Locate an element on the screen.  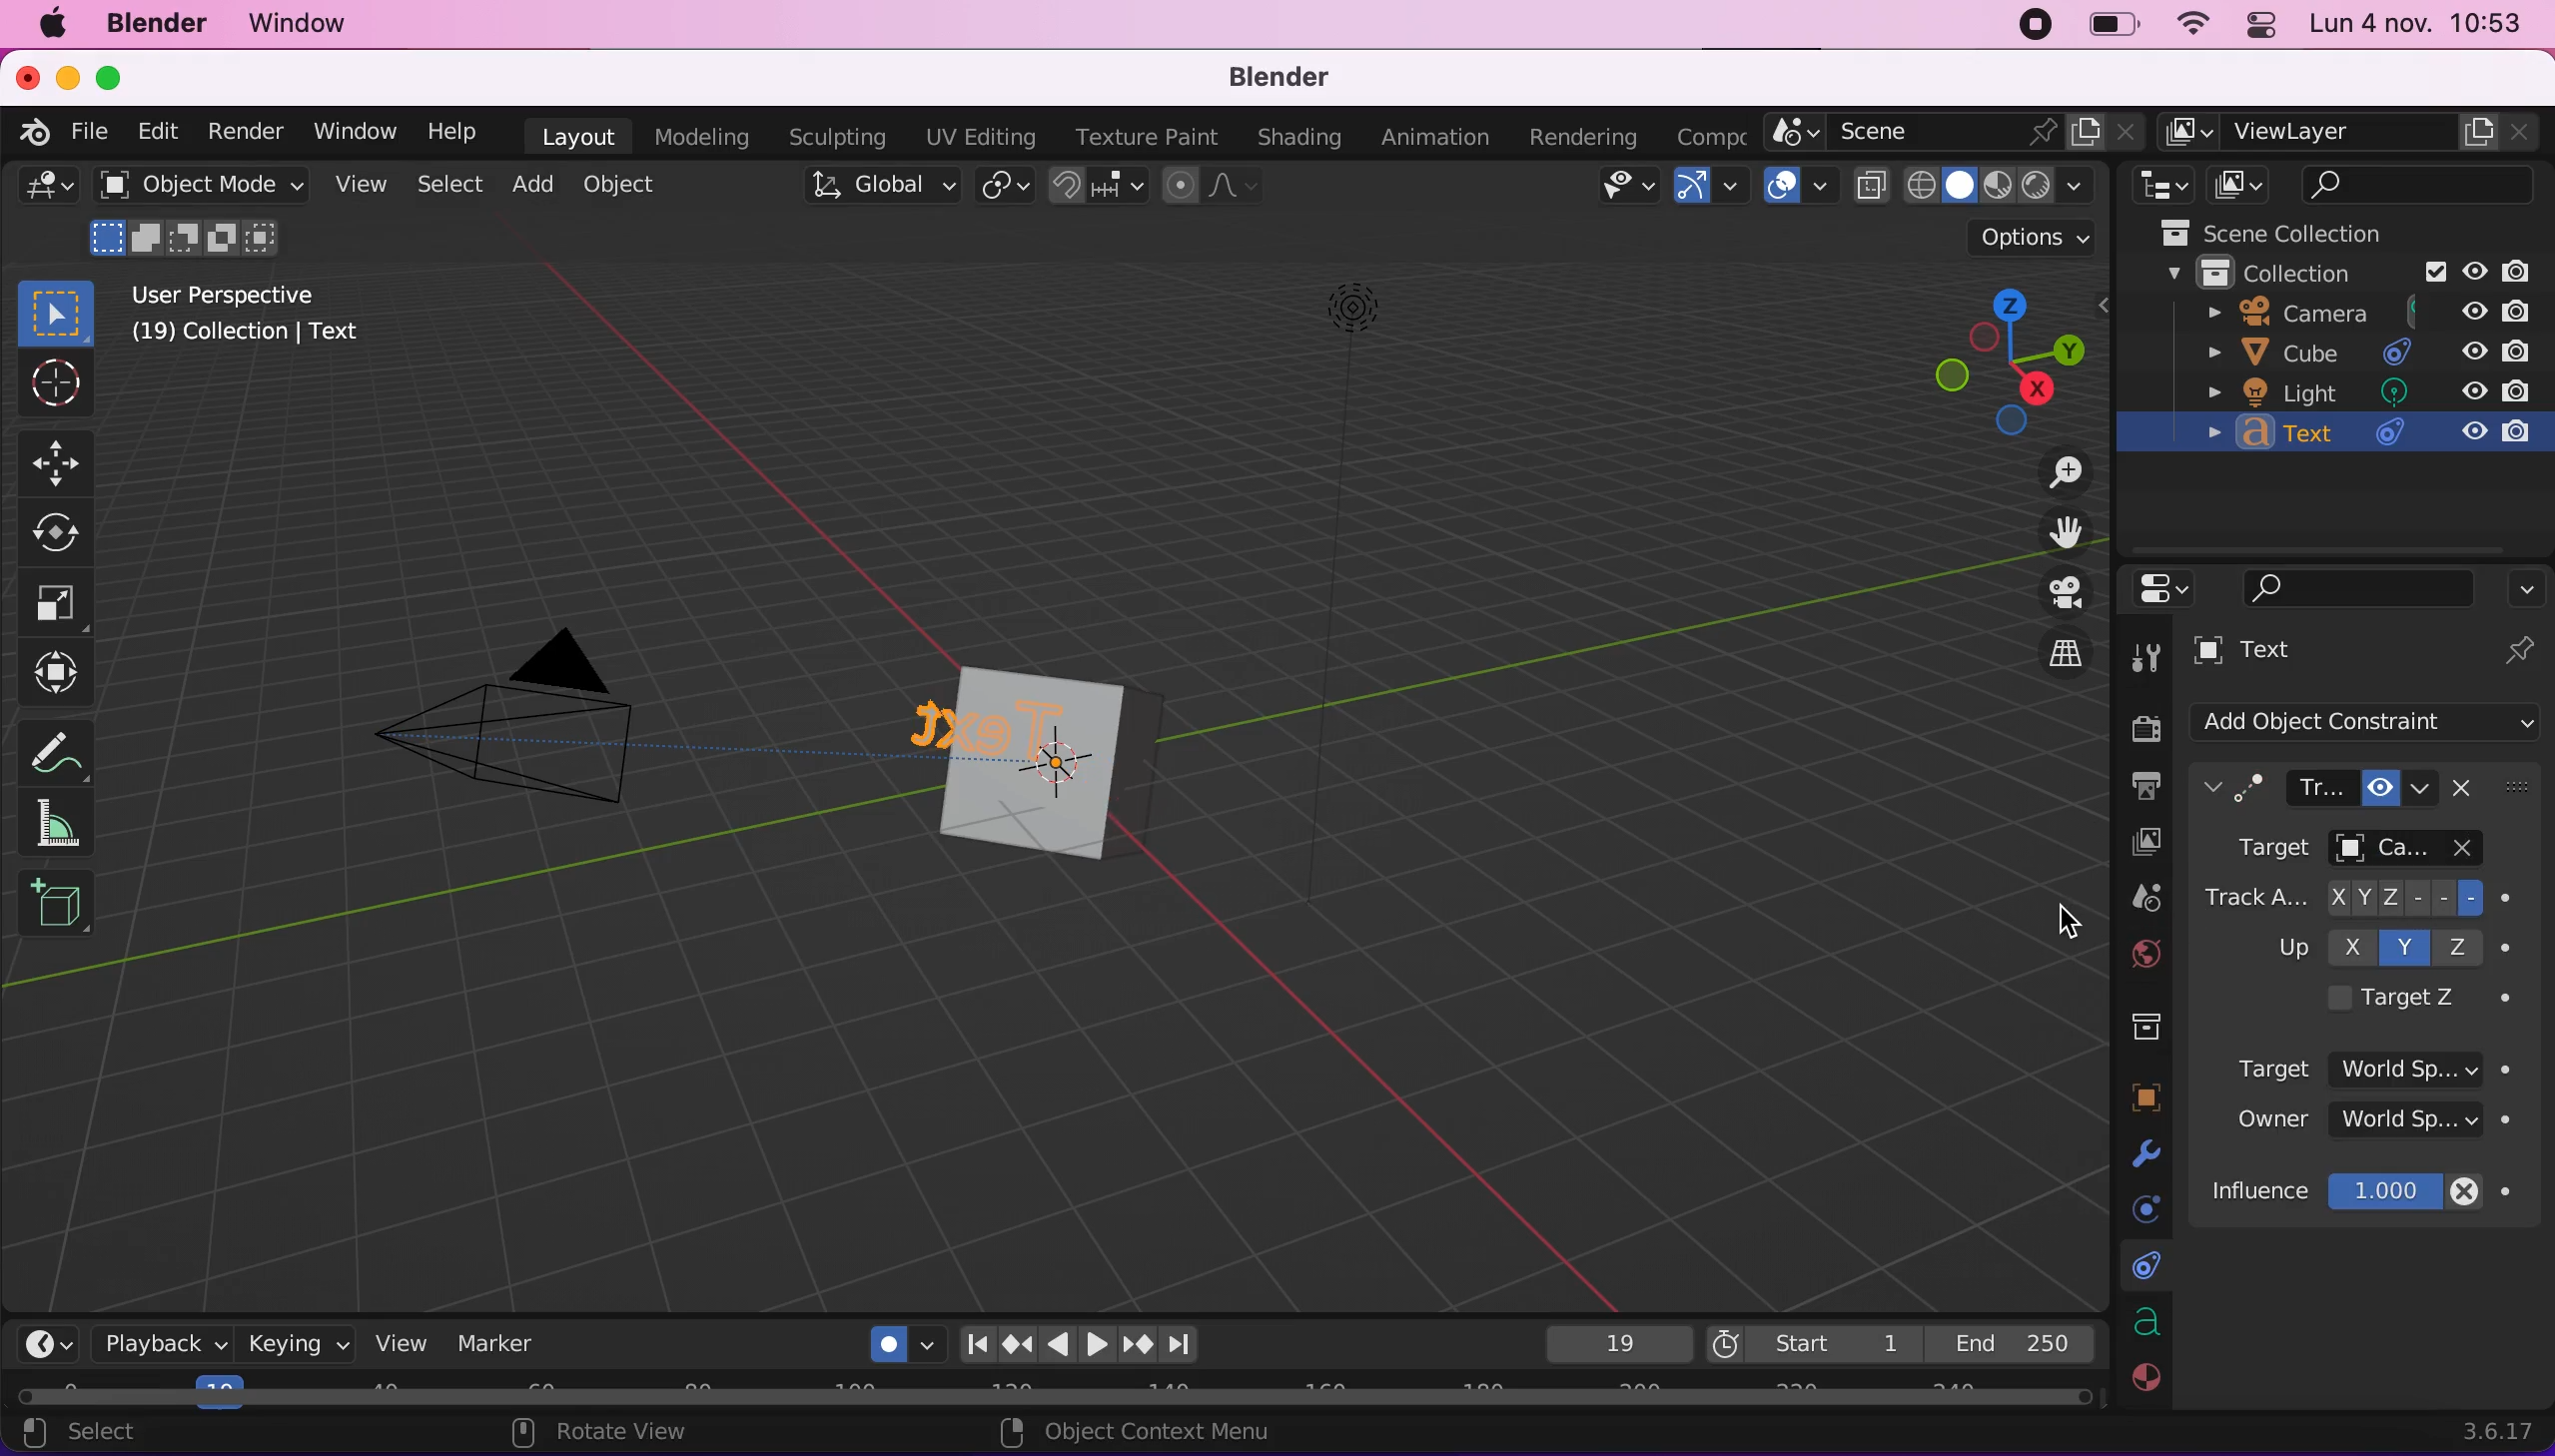
shading is located at coordinates (1298, 138).